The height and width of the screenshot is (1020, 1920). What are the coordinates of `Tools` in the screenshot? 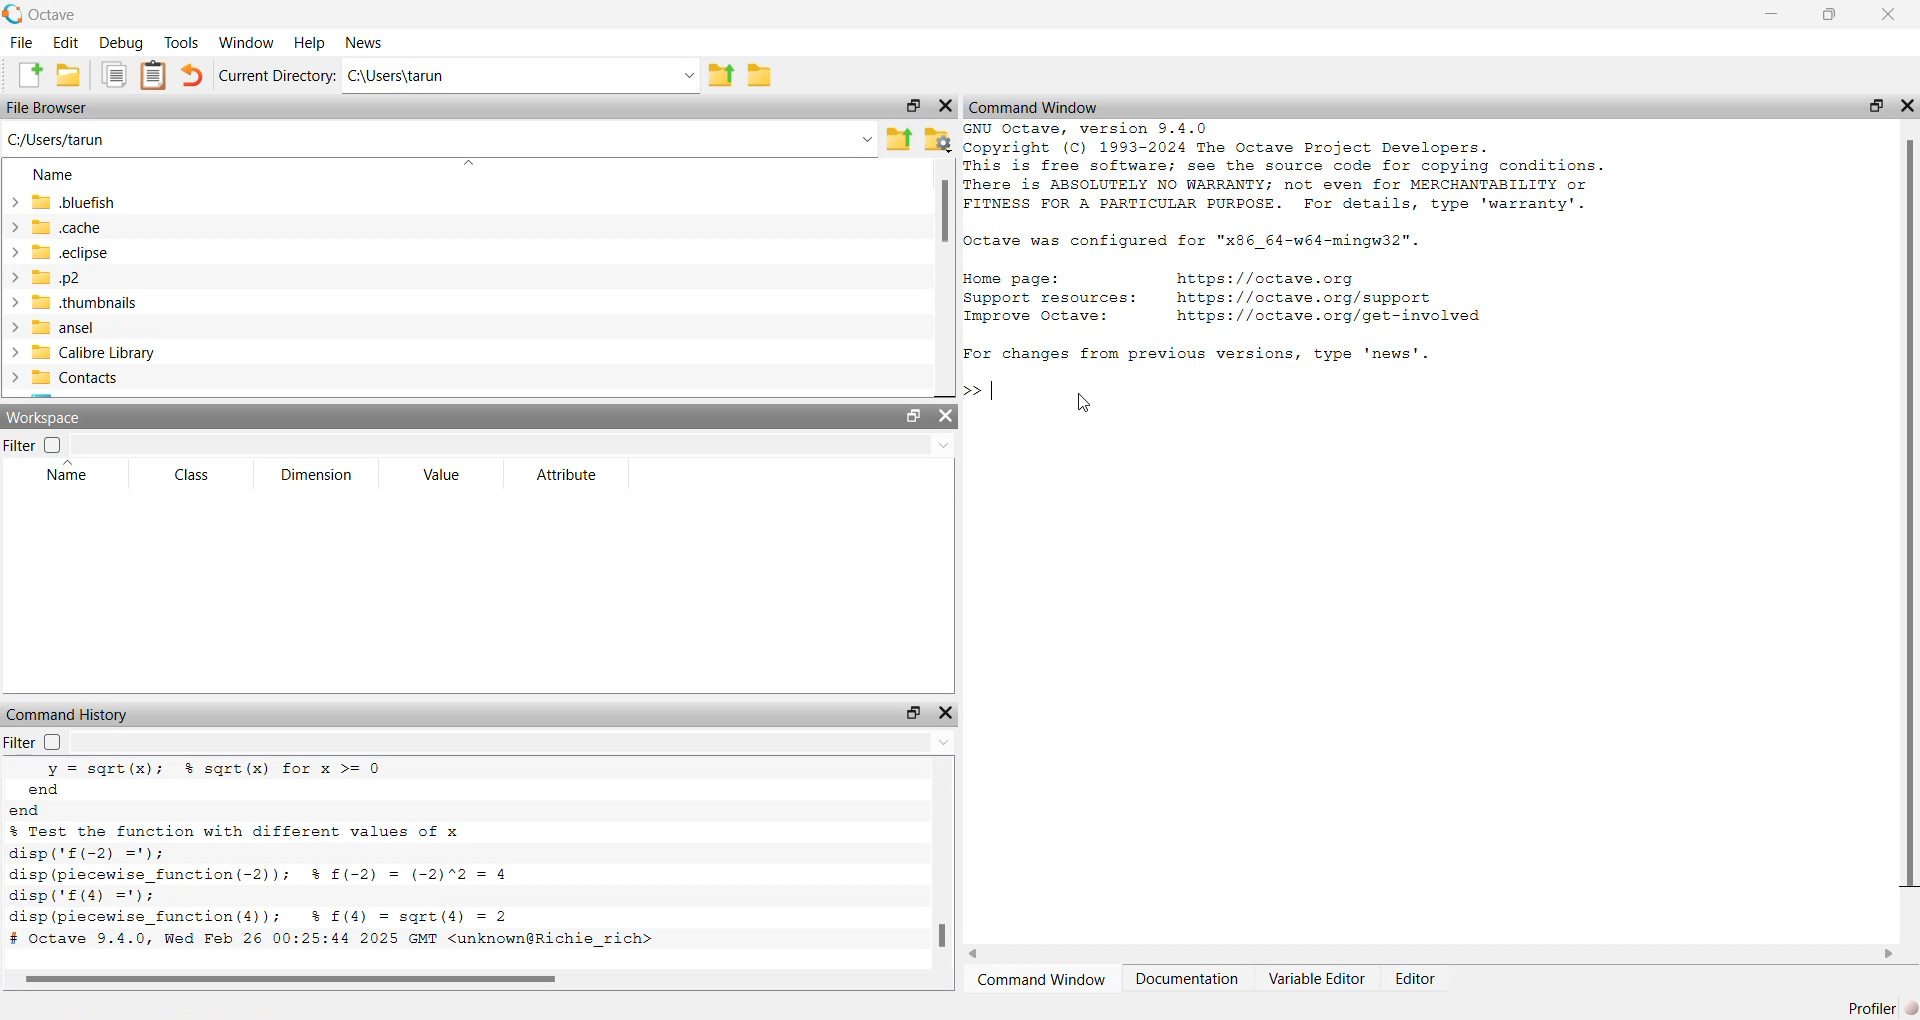 It's located at (181, 41).